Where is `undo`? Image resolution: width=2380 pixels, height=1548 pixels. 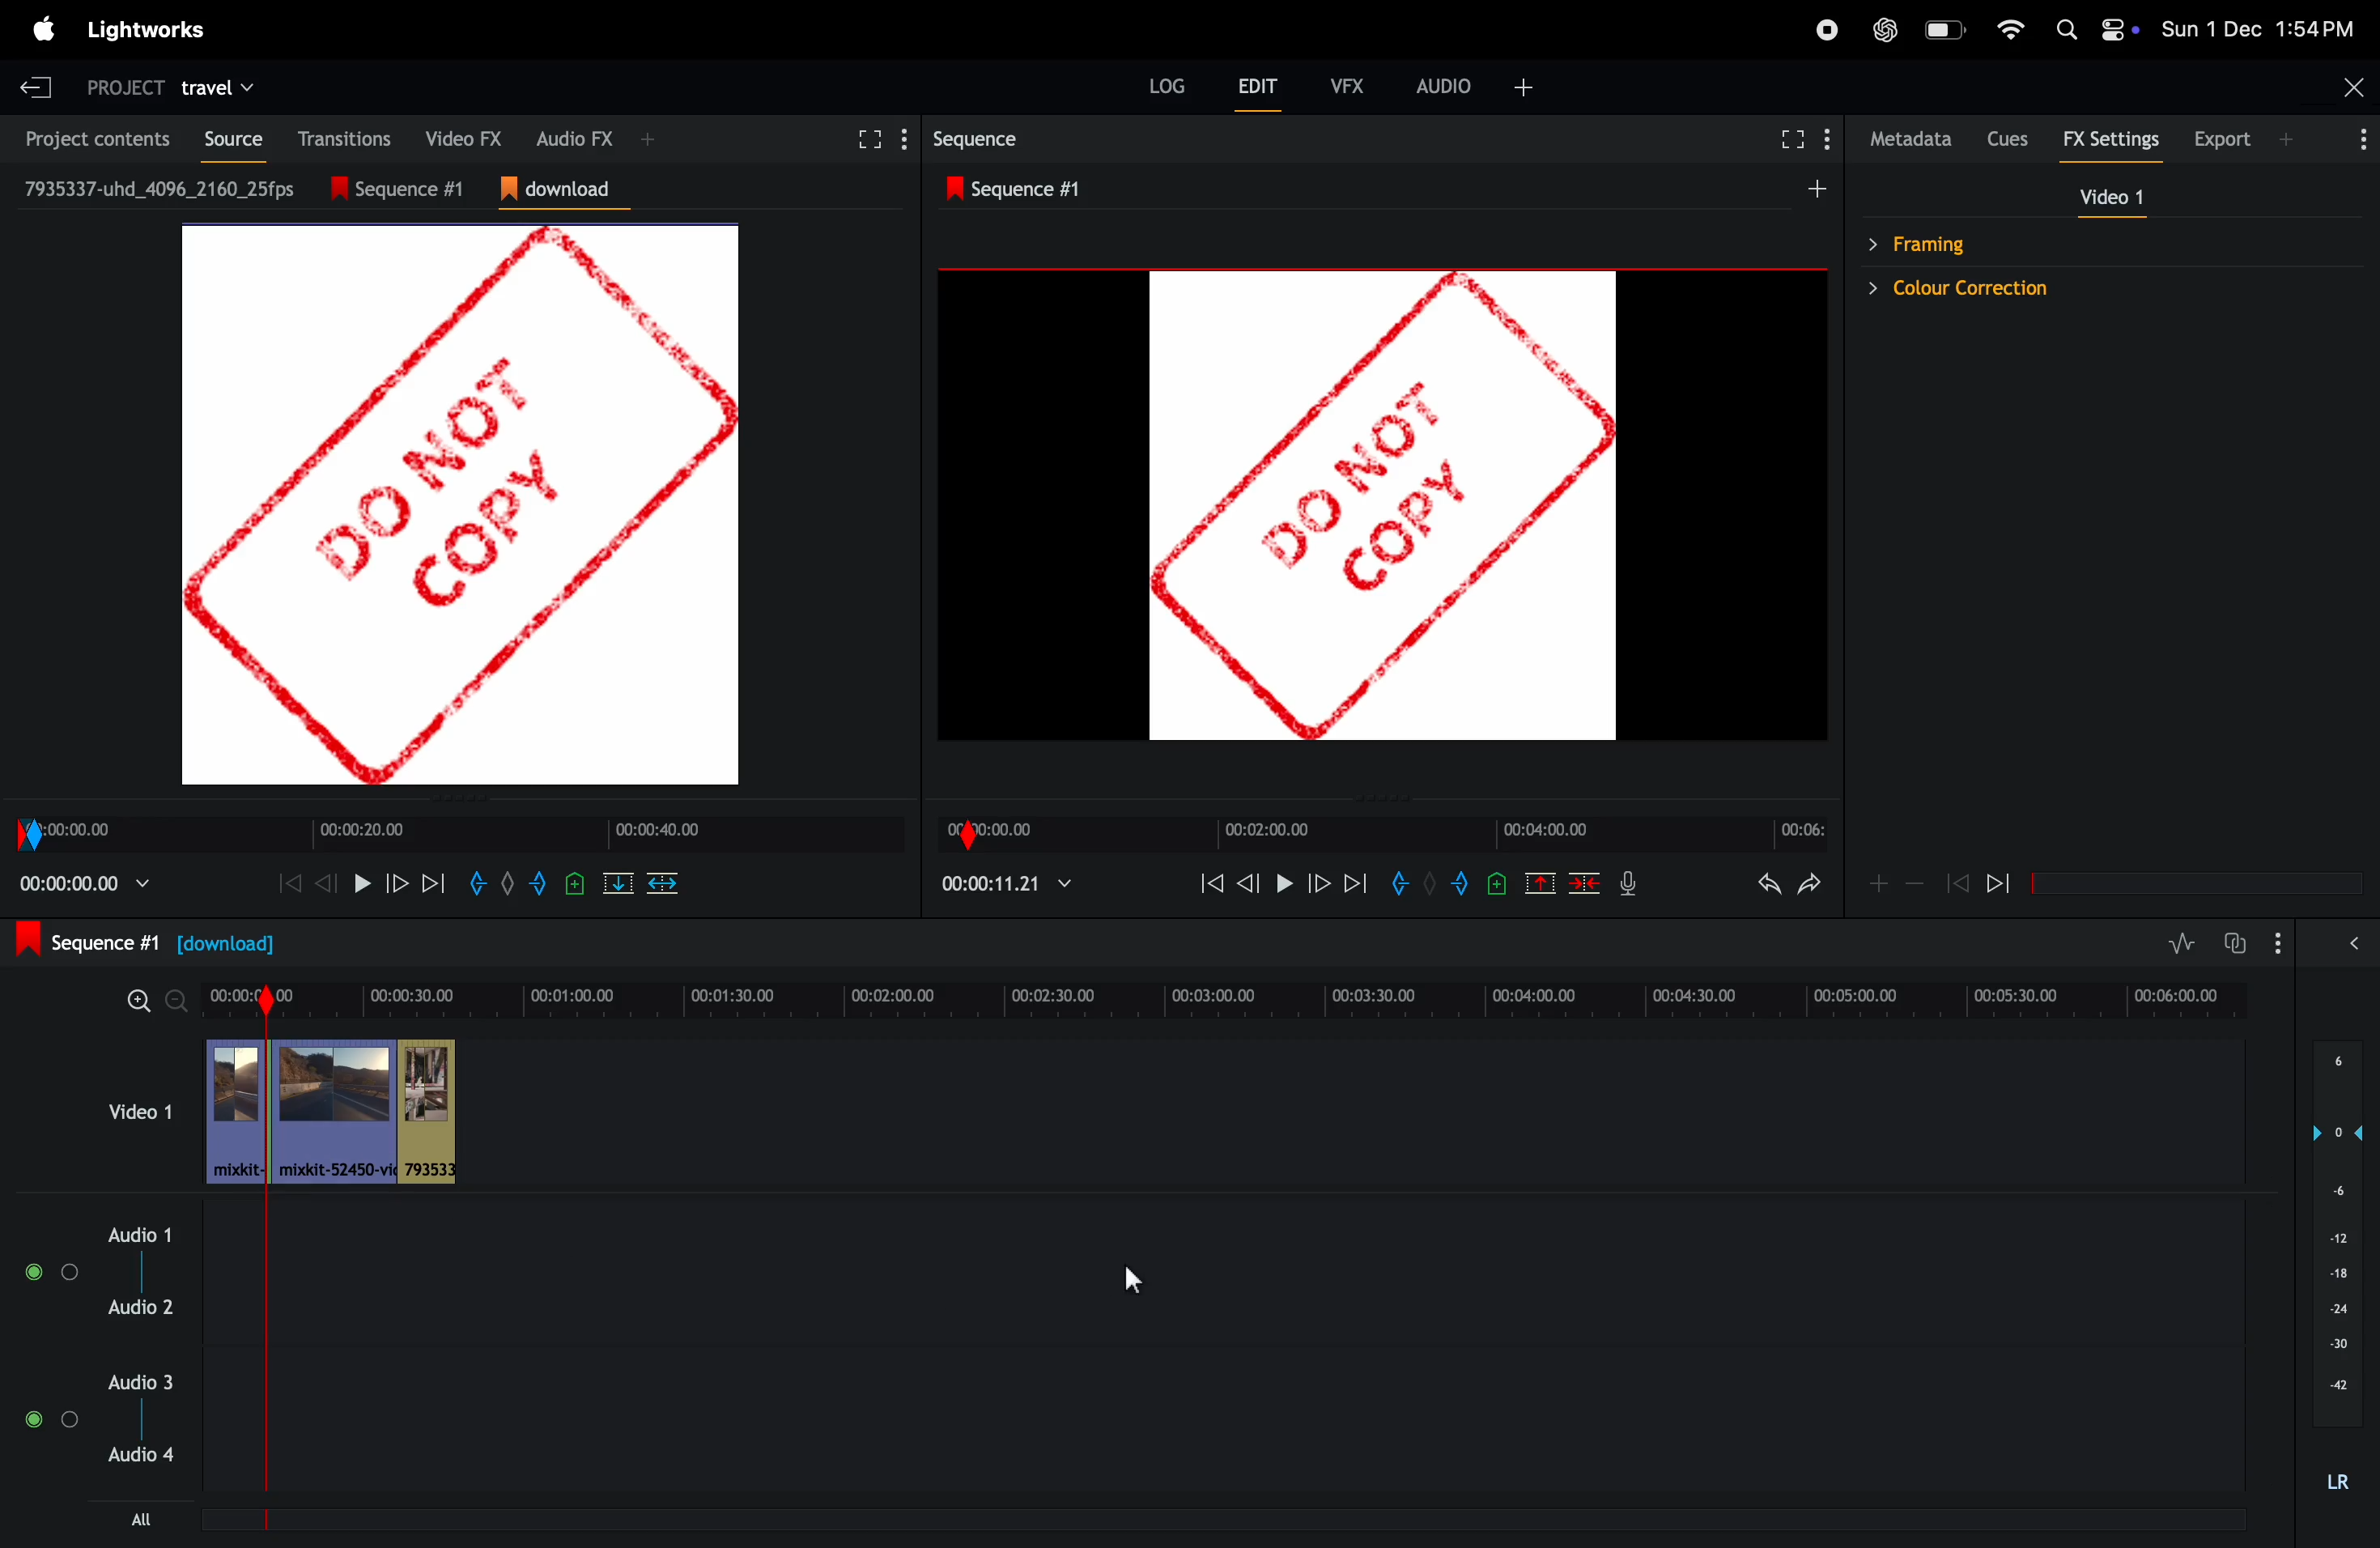
undo is located at coordinates (1769, 883).